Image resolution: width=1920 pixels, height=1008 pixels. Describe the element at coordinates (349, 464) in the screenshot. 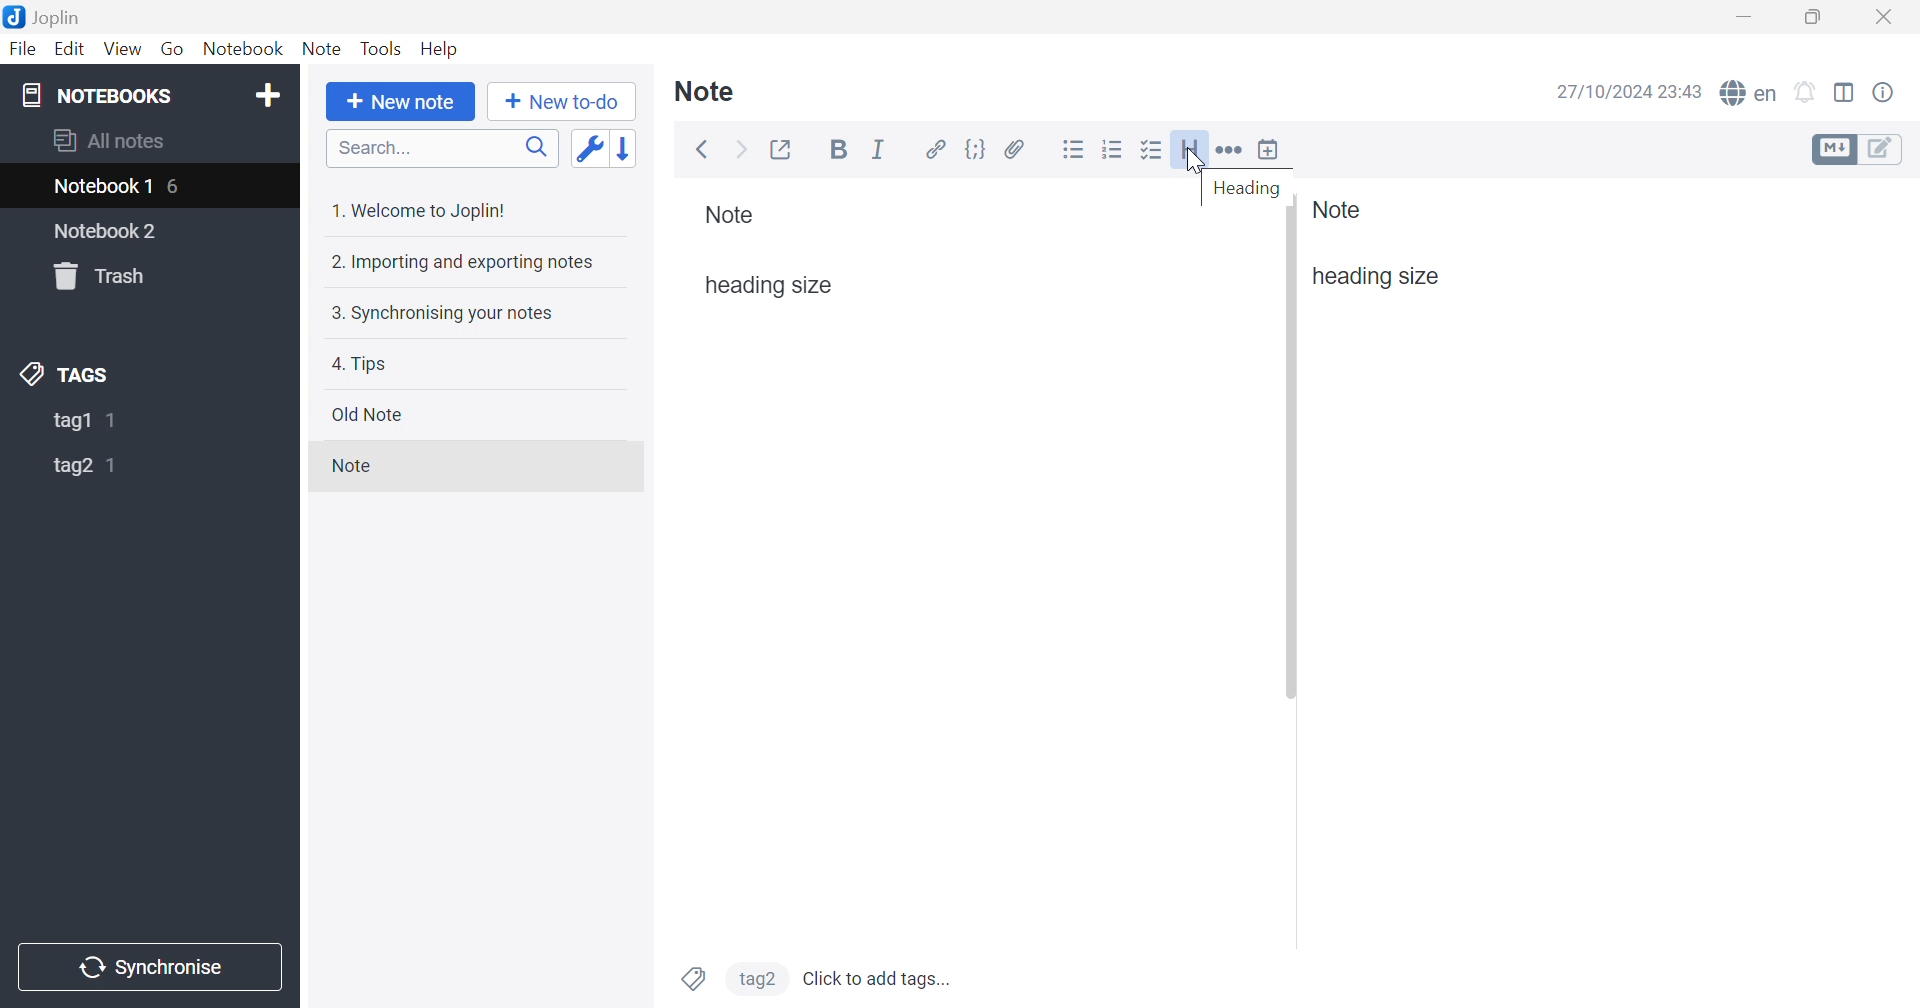

I see `Note` at that location.